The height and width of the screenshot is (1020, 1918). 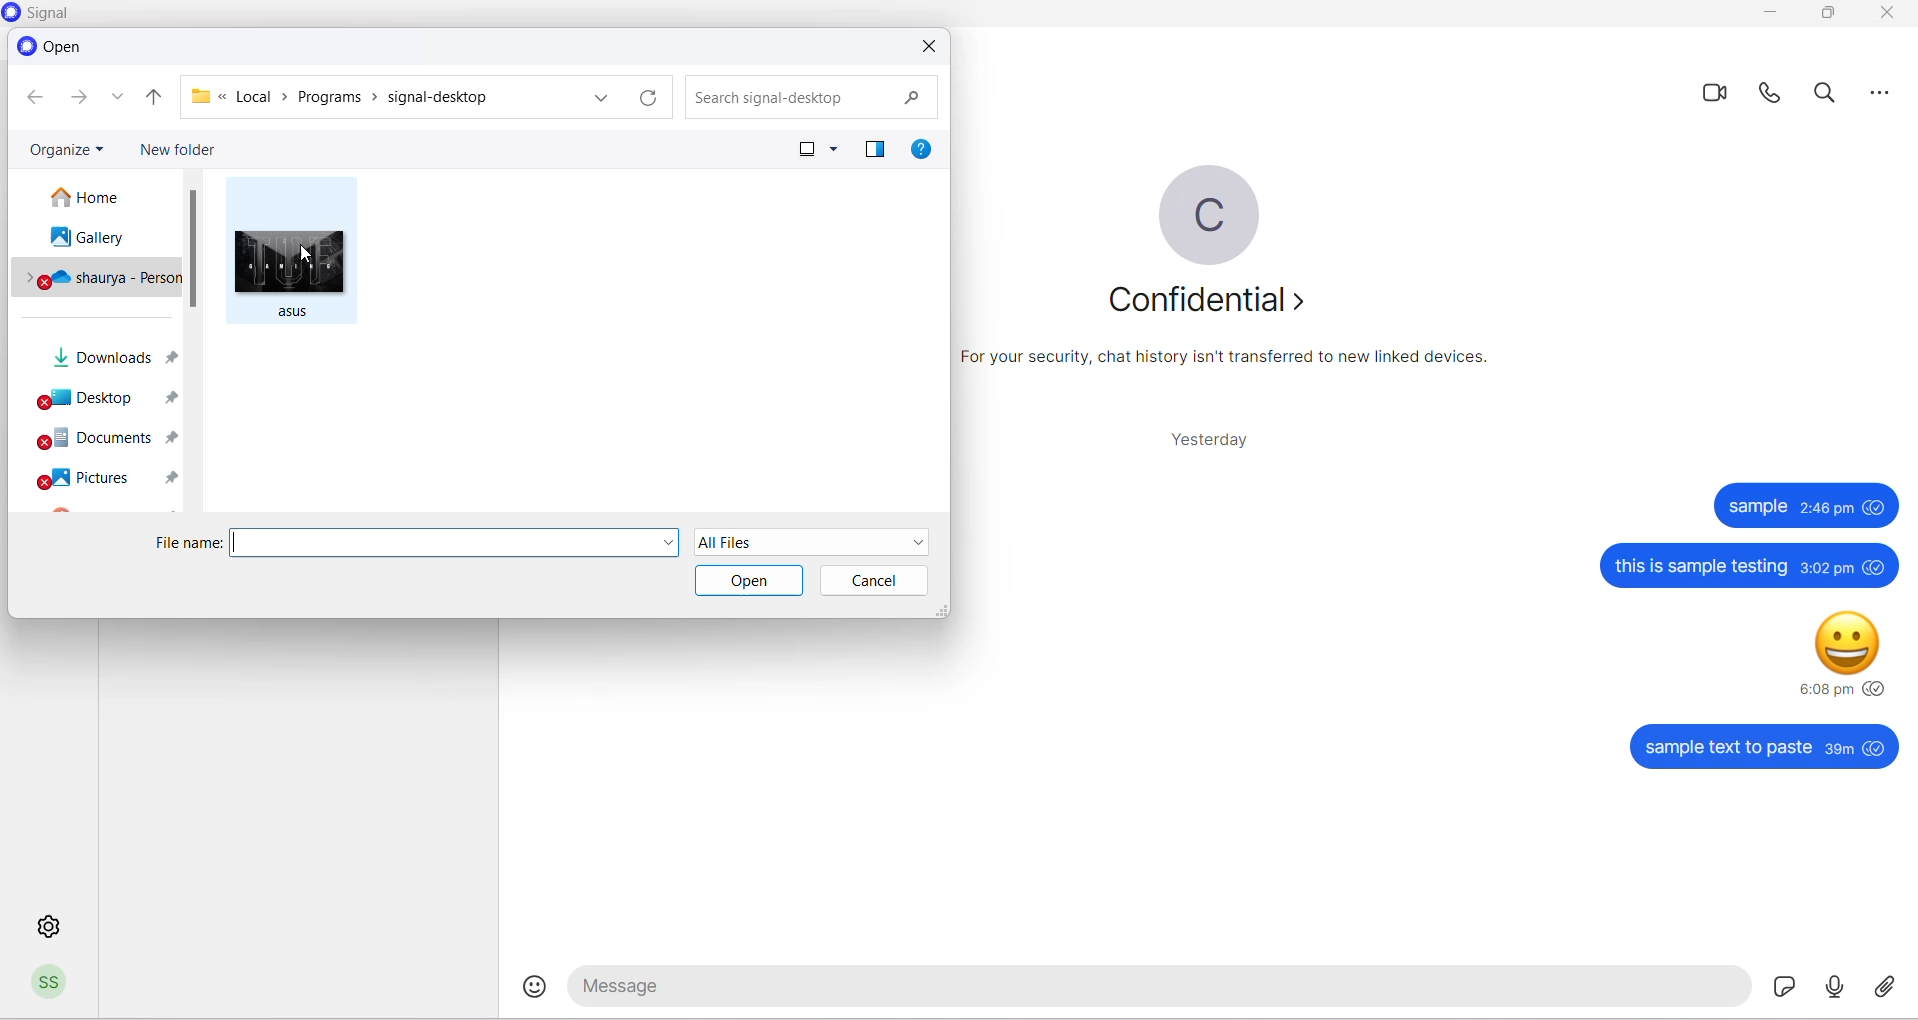 What do you see at coordinates (648, 98) in the screenshot?
I see `refresh` at bounding box center [648, 98].